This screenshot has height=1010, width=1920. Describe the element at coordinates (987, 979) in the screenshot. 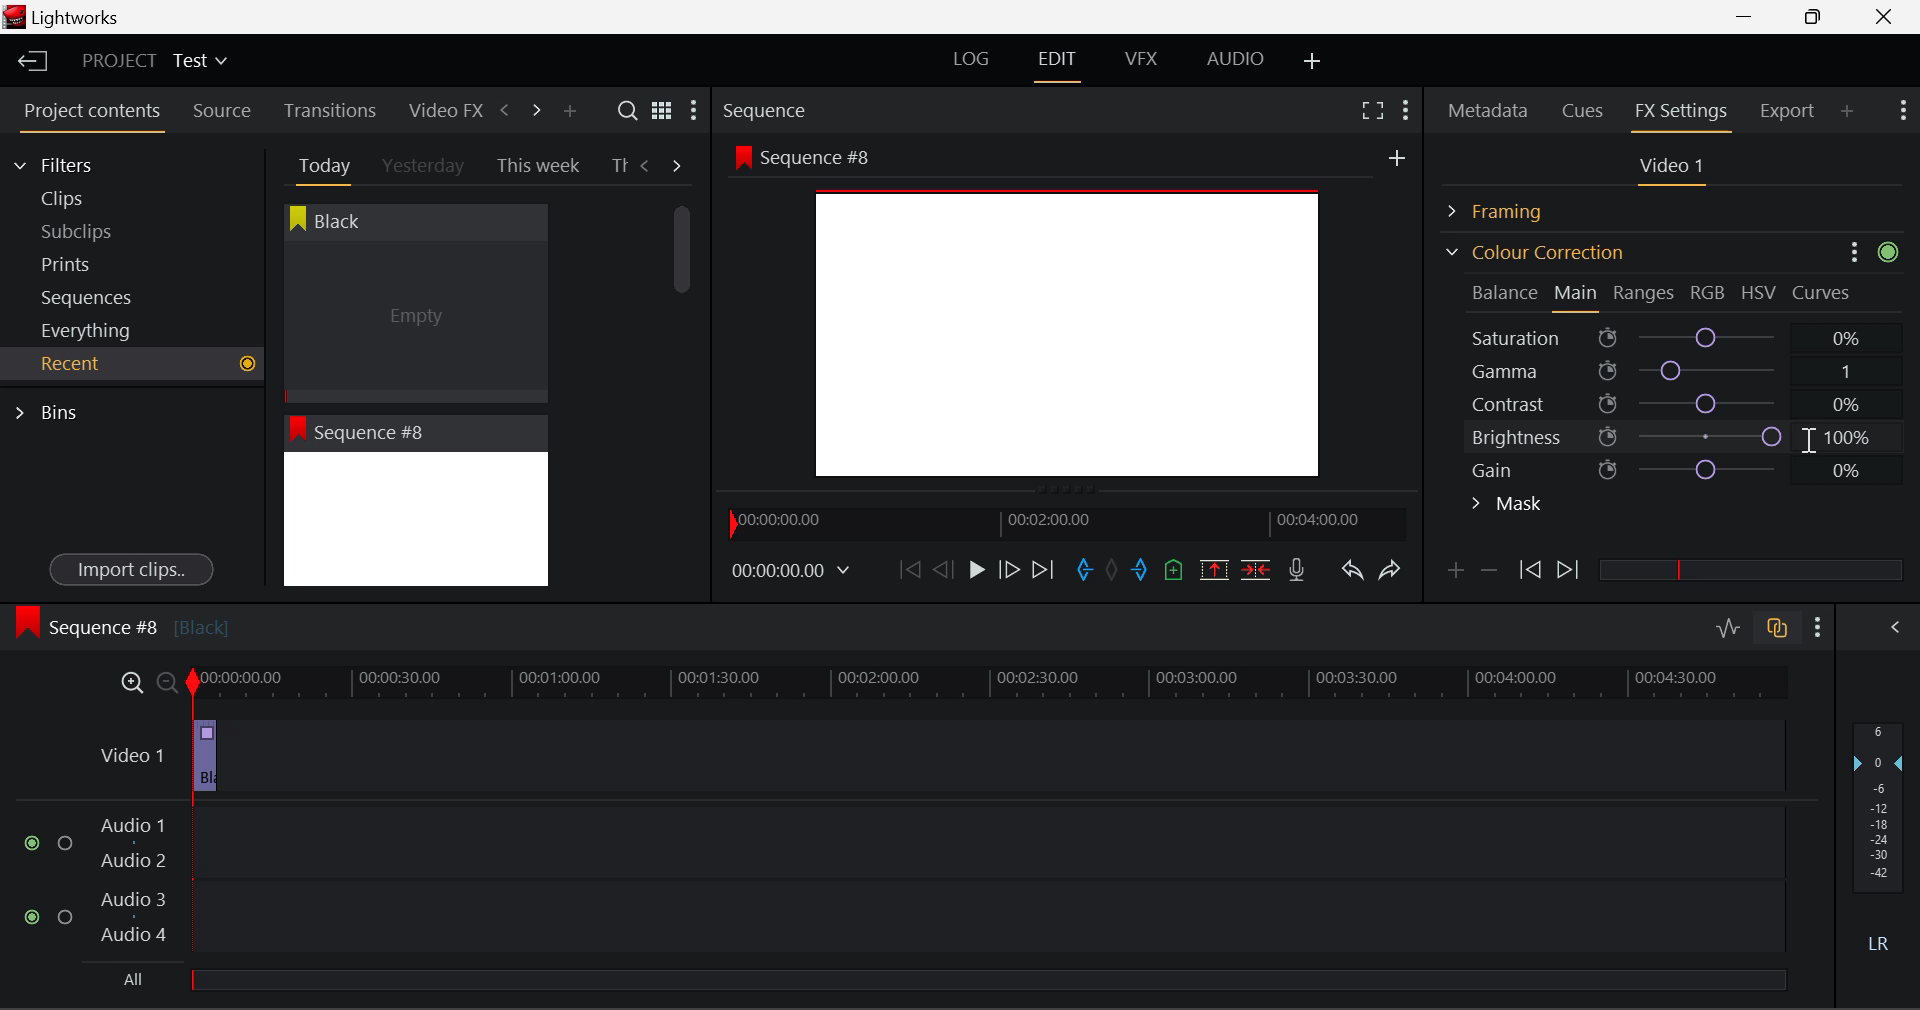

I see `slider` at that location.